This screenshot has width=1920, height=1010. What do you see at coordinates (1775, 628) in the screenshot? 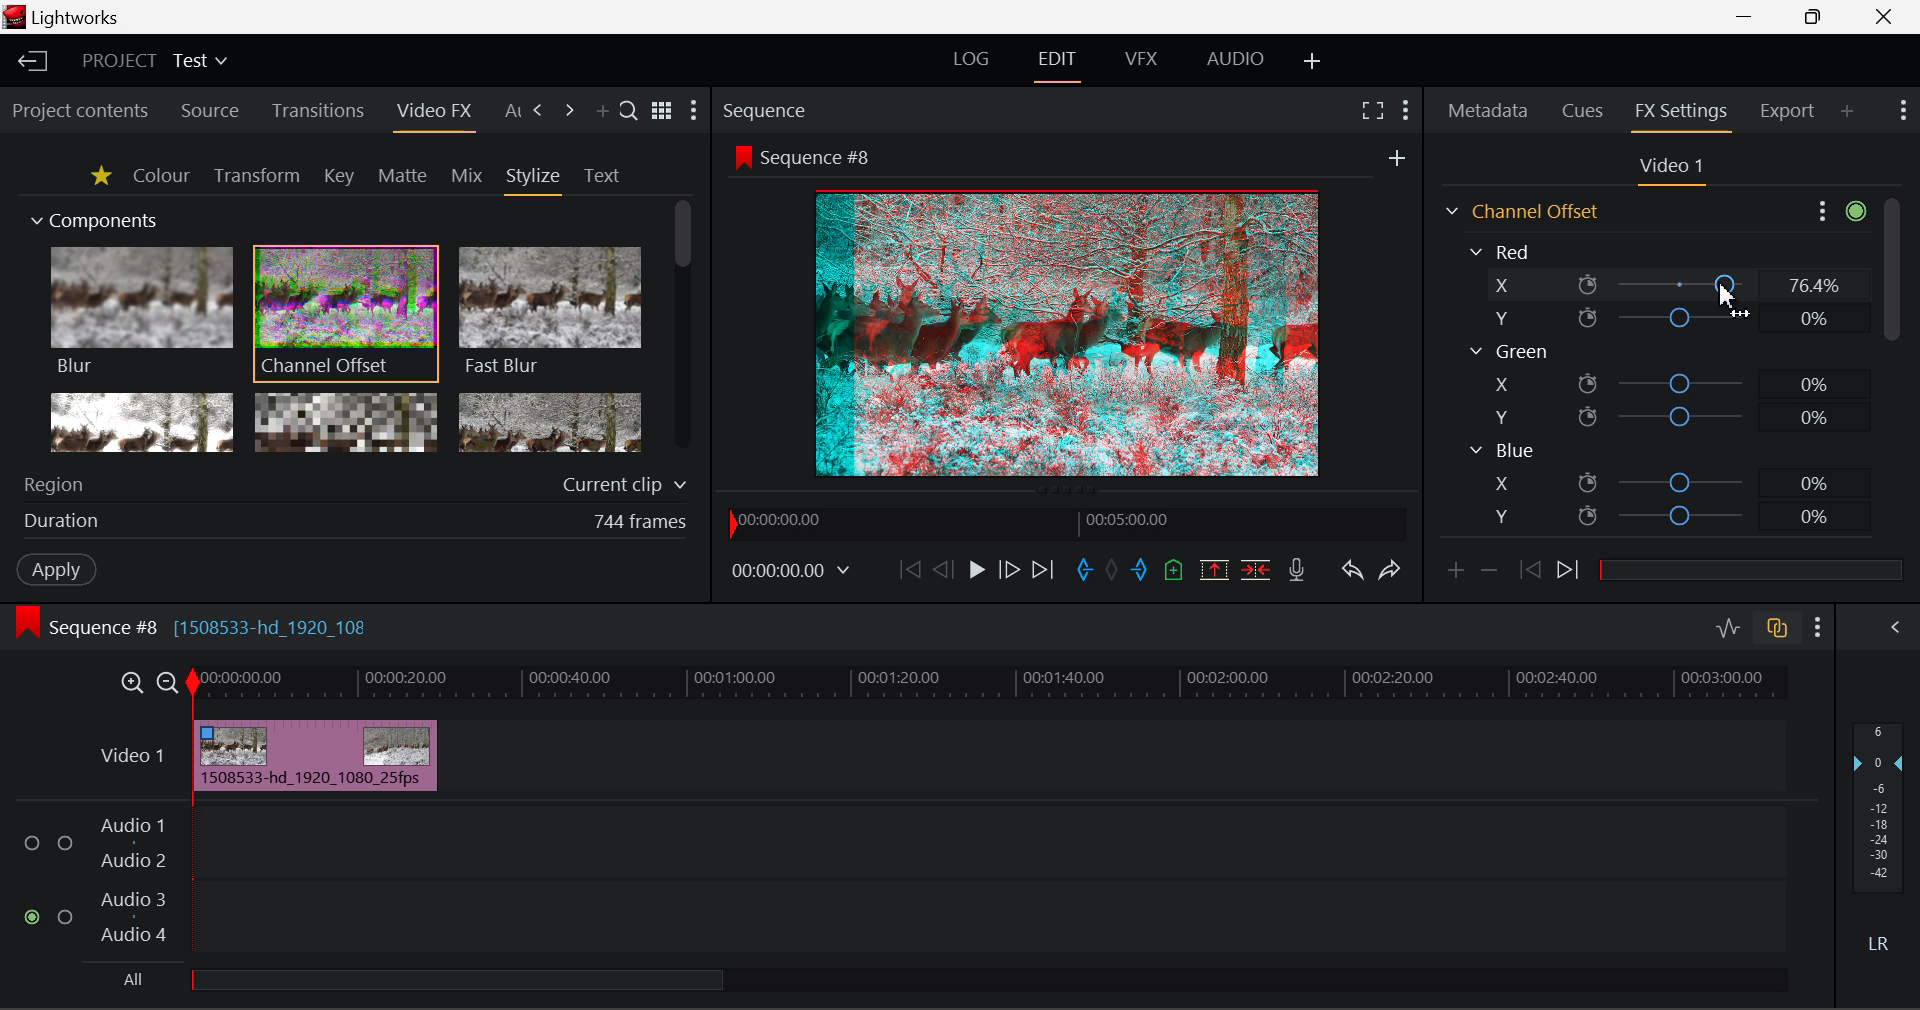
I see `Toggle auto track sync` at bounding box center [1775, 628].